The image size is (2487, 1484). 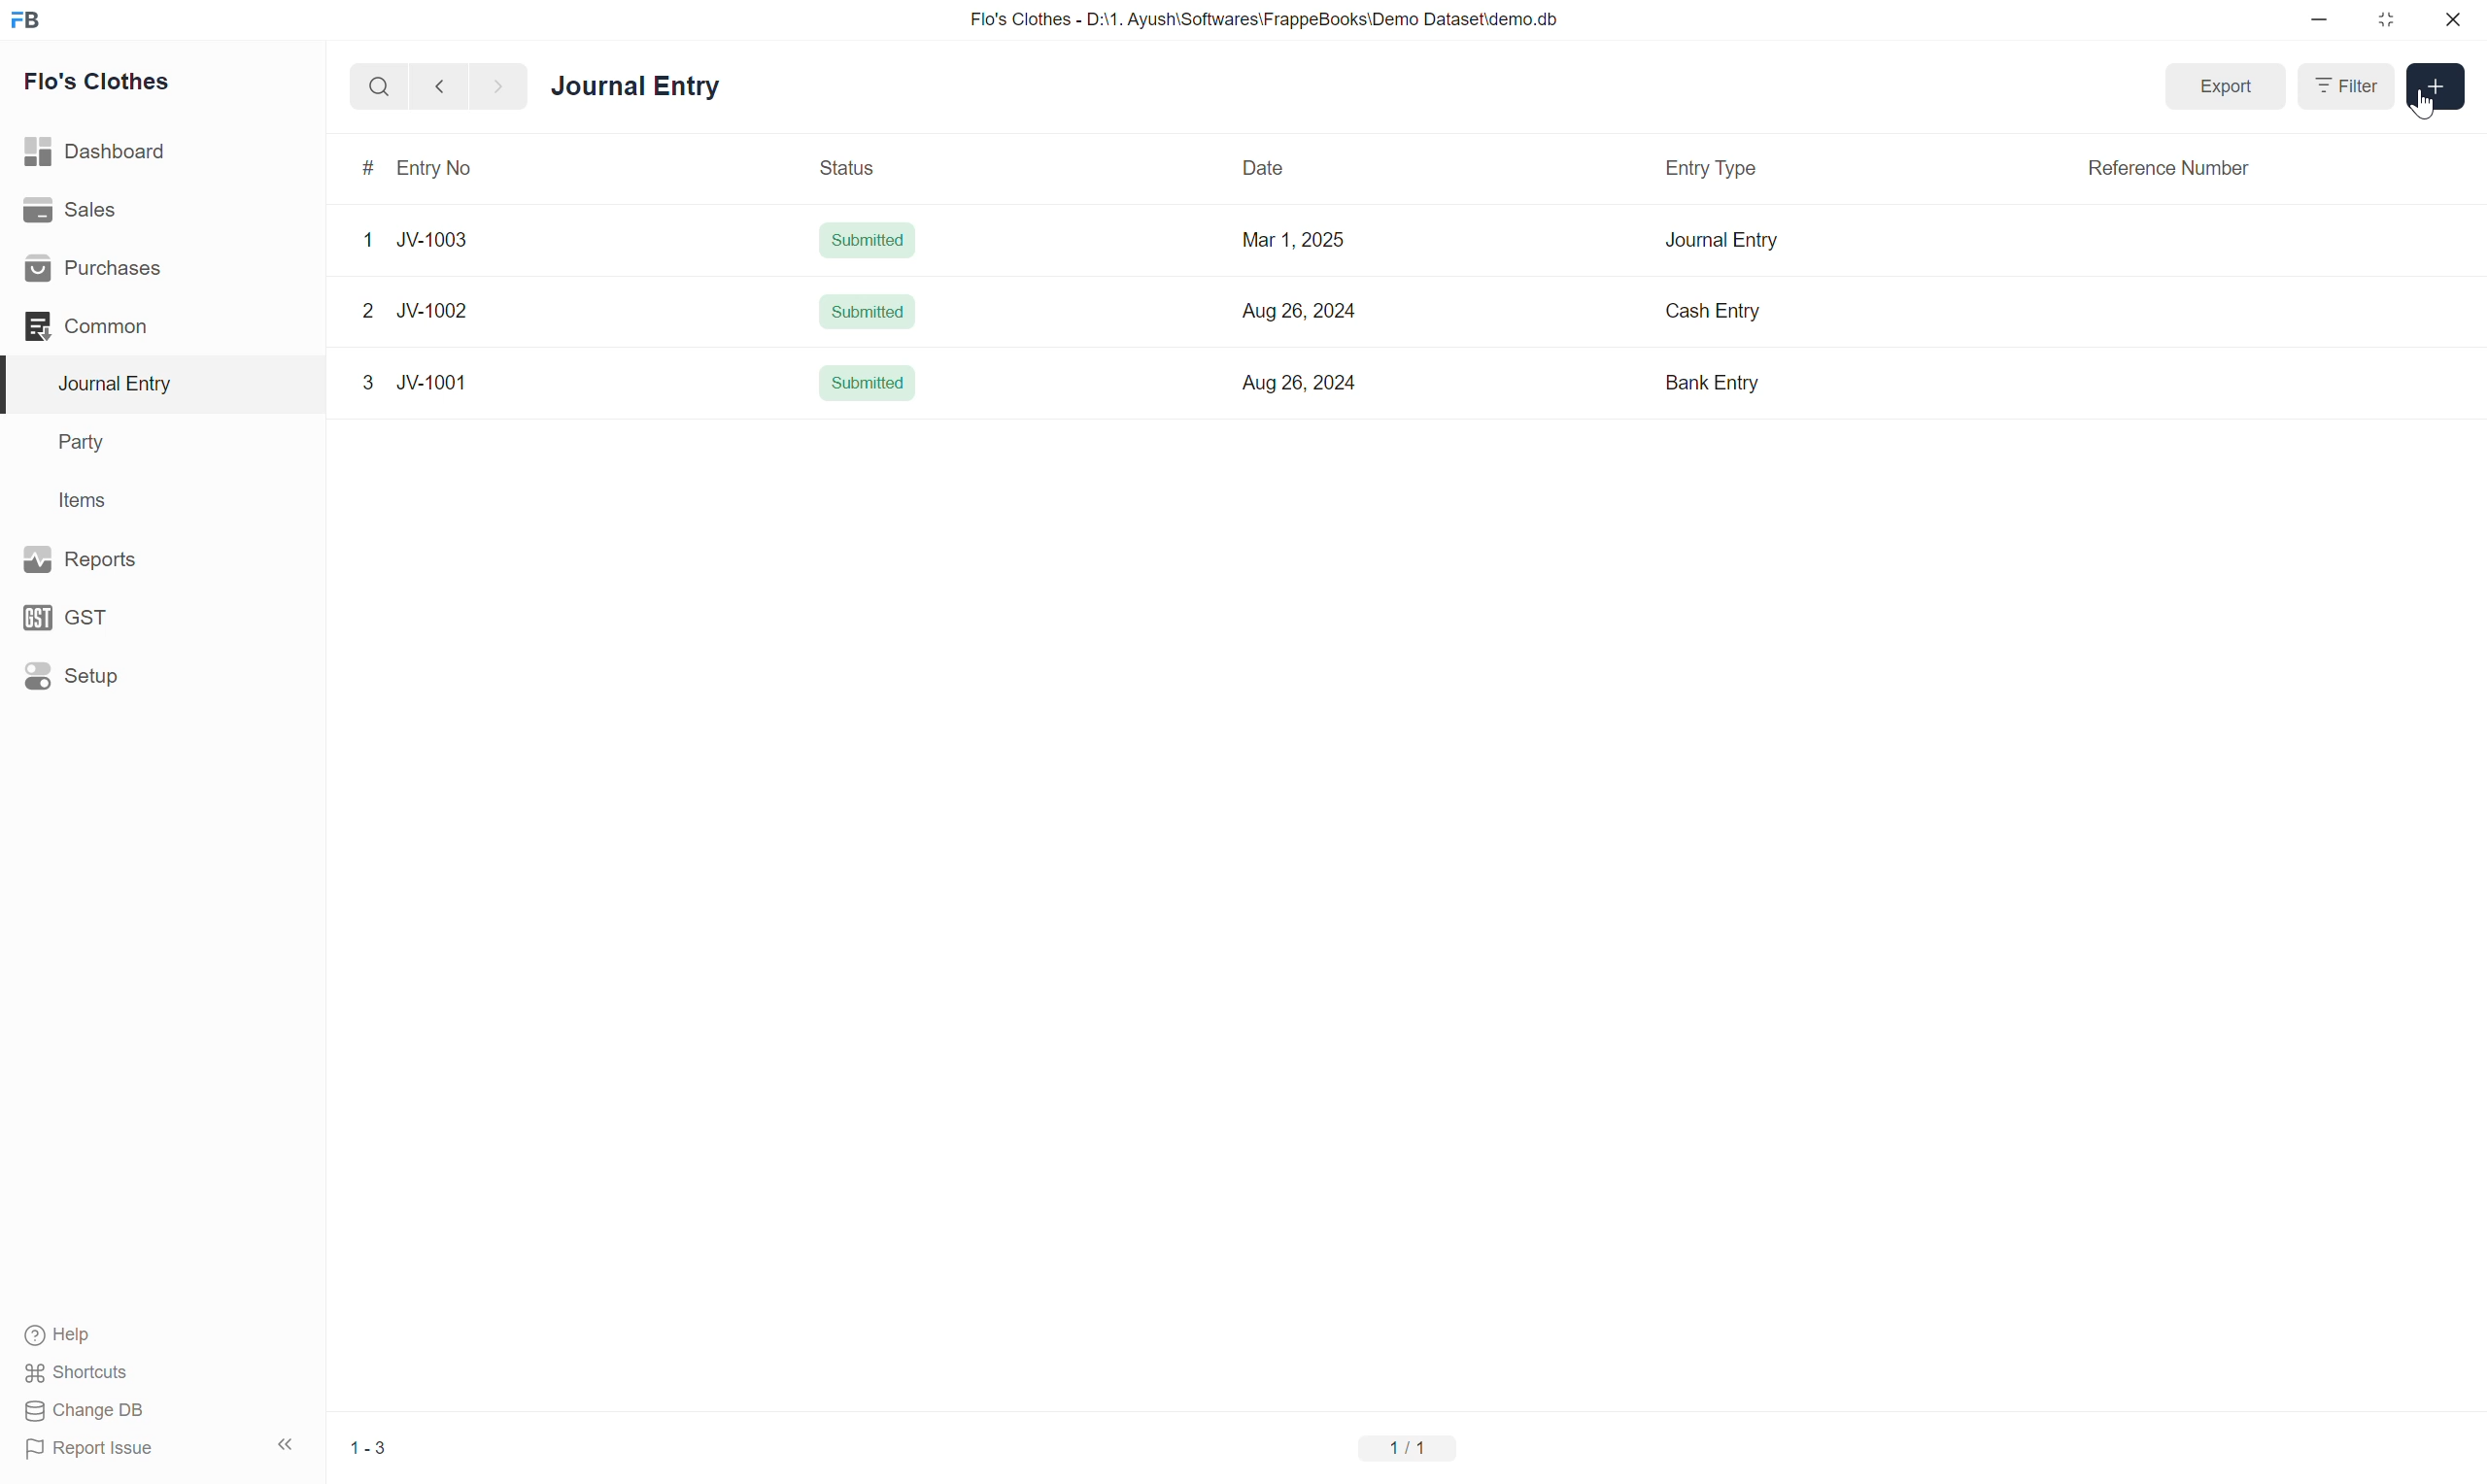 What do you see at coordinates (87, 444) in the screenshot?
I see `Party` at bounding box center [87, 444].